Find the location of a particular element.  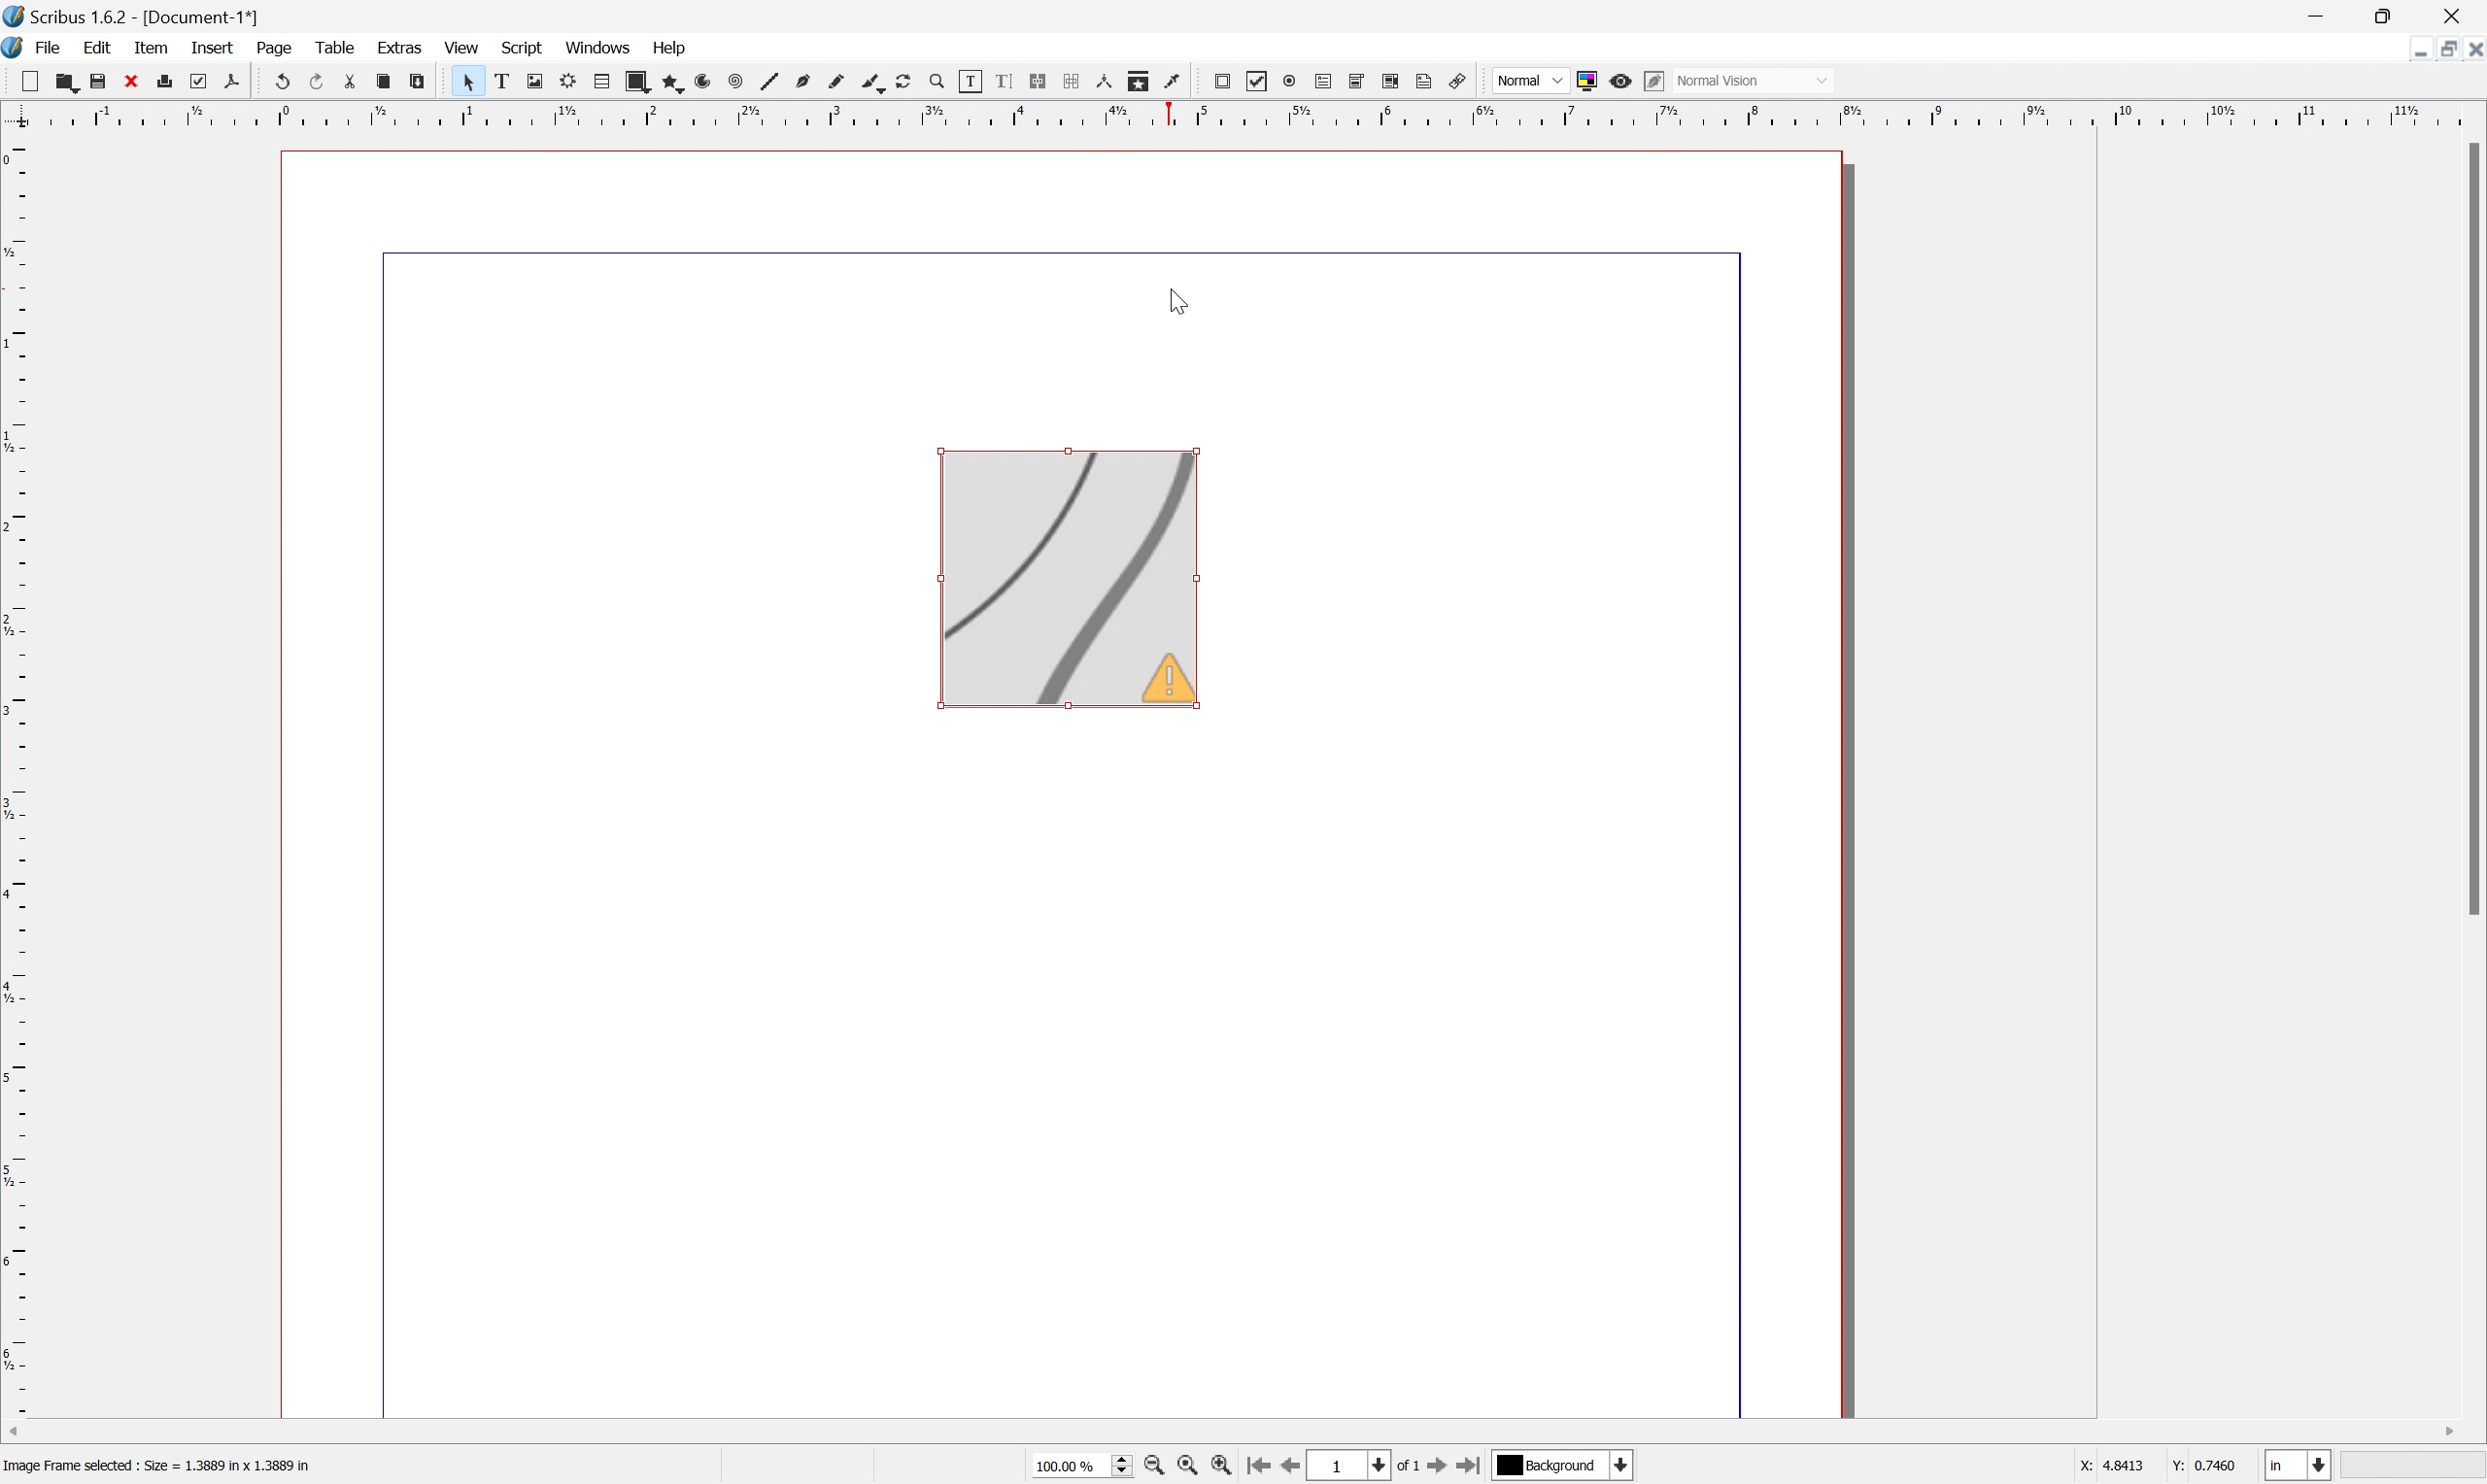

Script is located at coordinates (527, 45).